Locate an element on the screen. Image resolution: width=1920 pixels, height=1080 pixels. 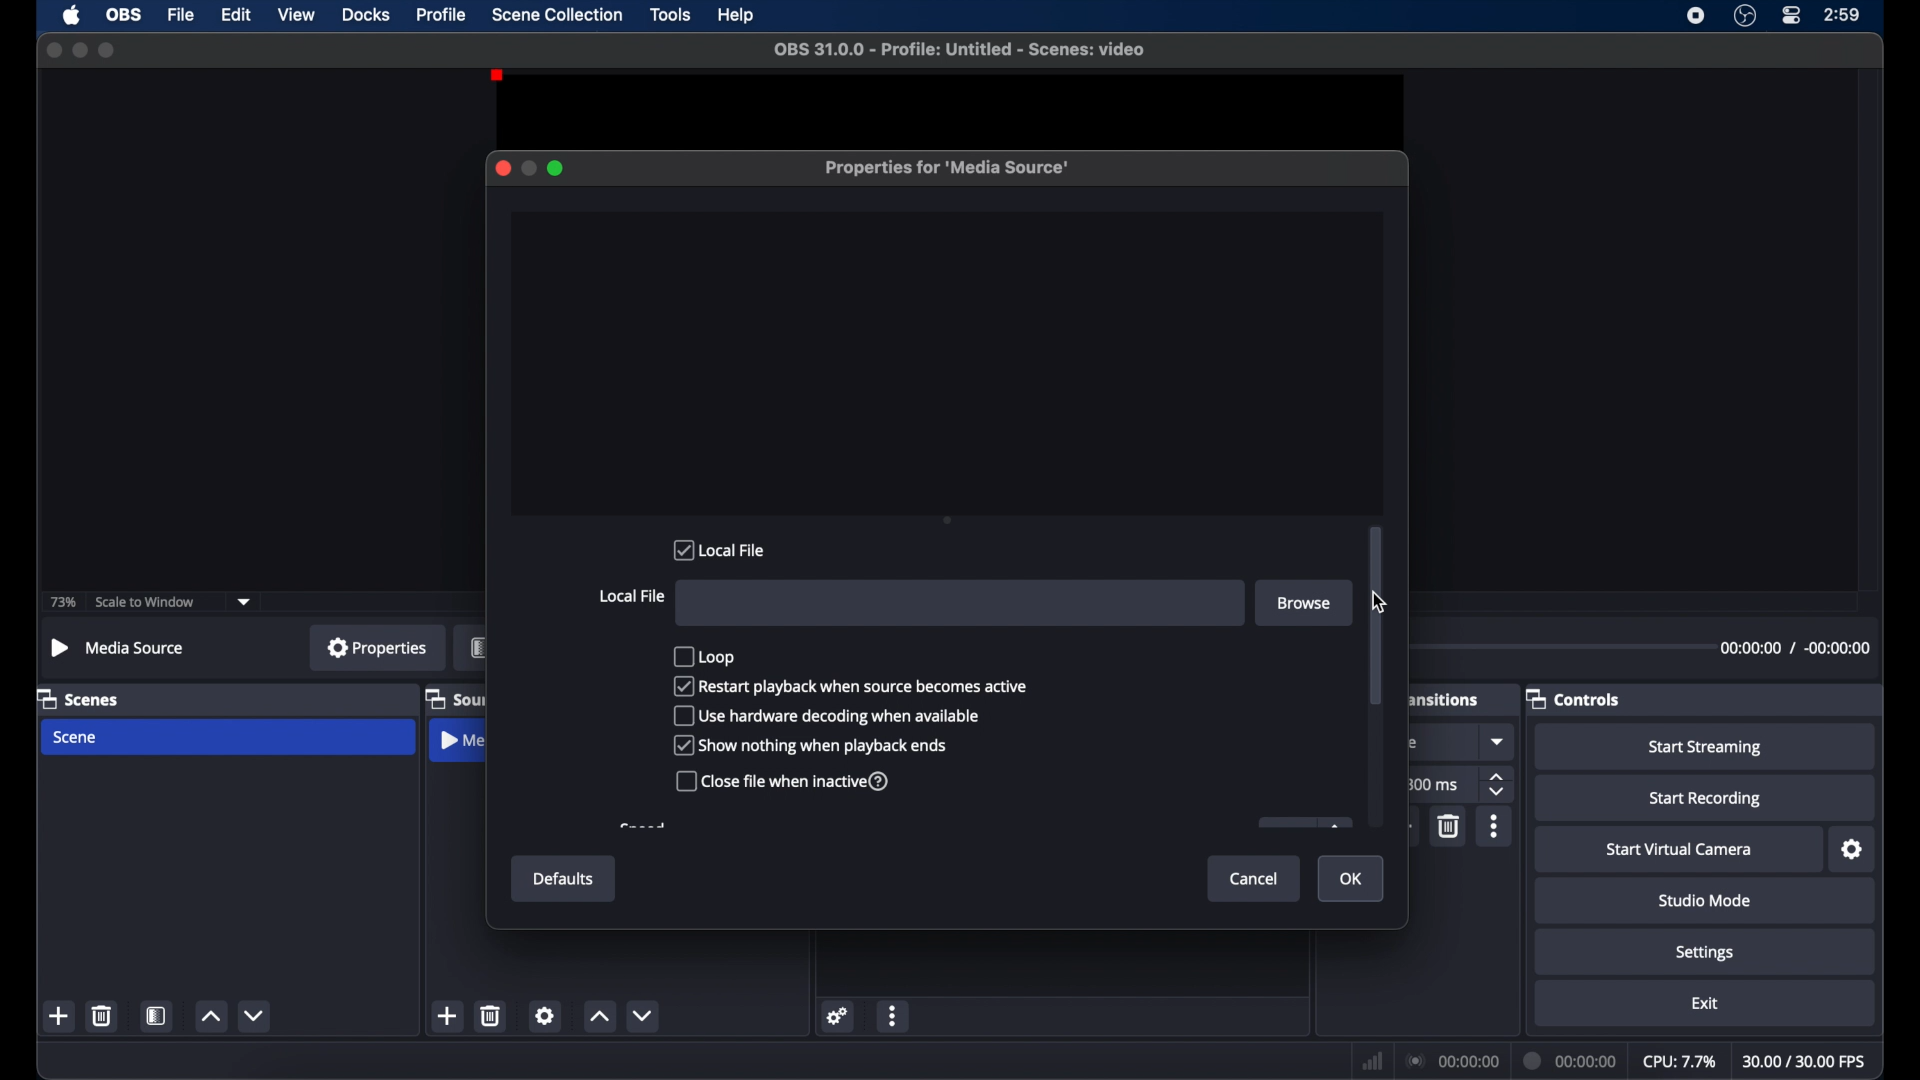
delete is located at coordinates (101, 1016).